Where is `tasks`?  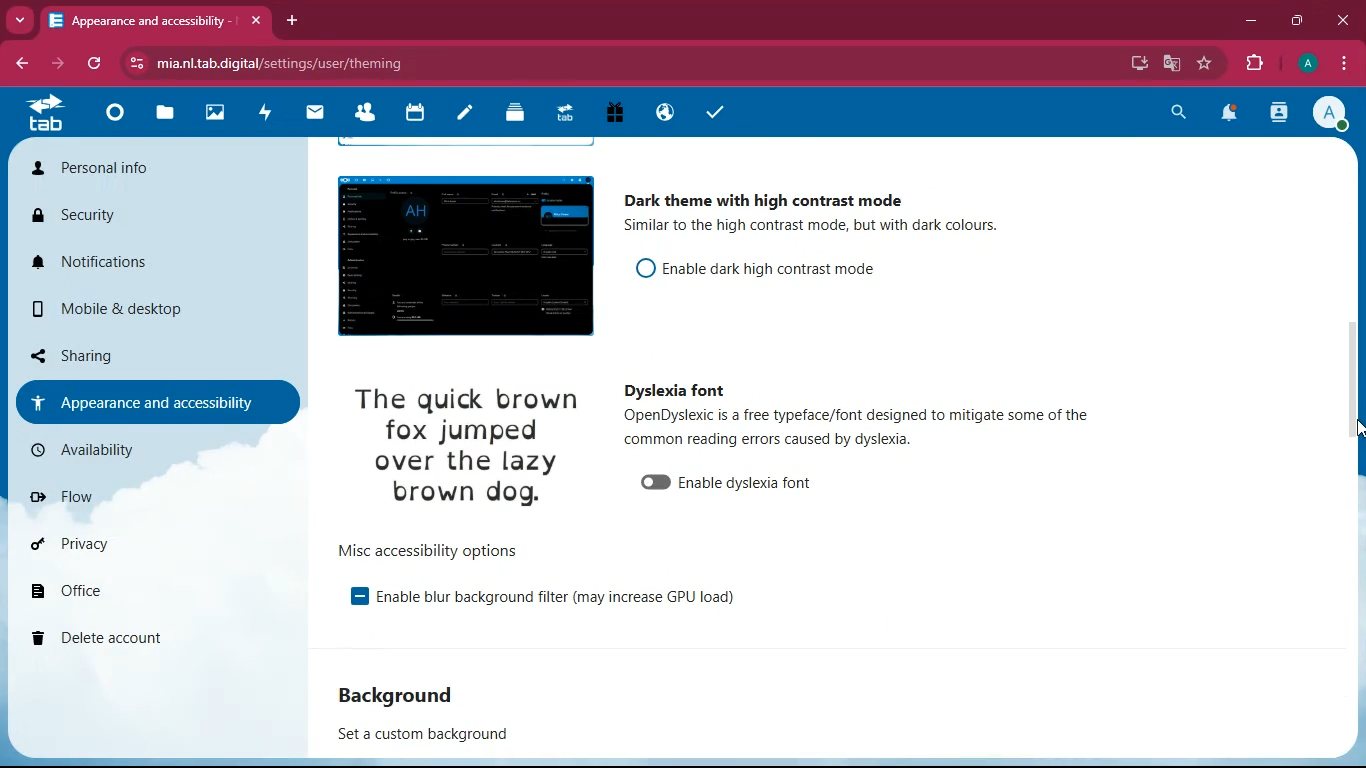
tasks is located at coordinates (723, 114).